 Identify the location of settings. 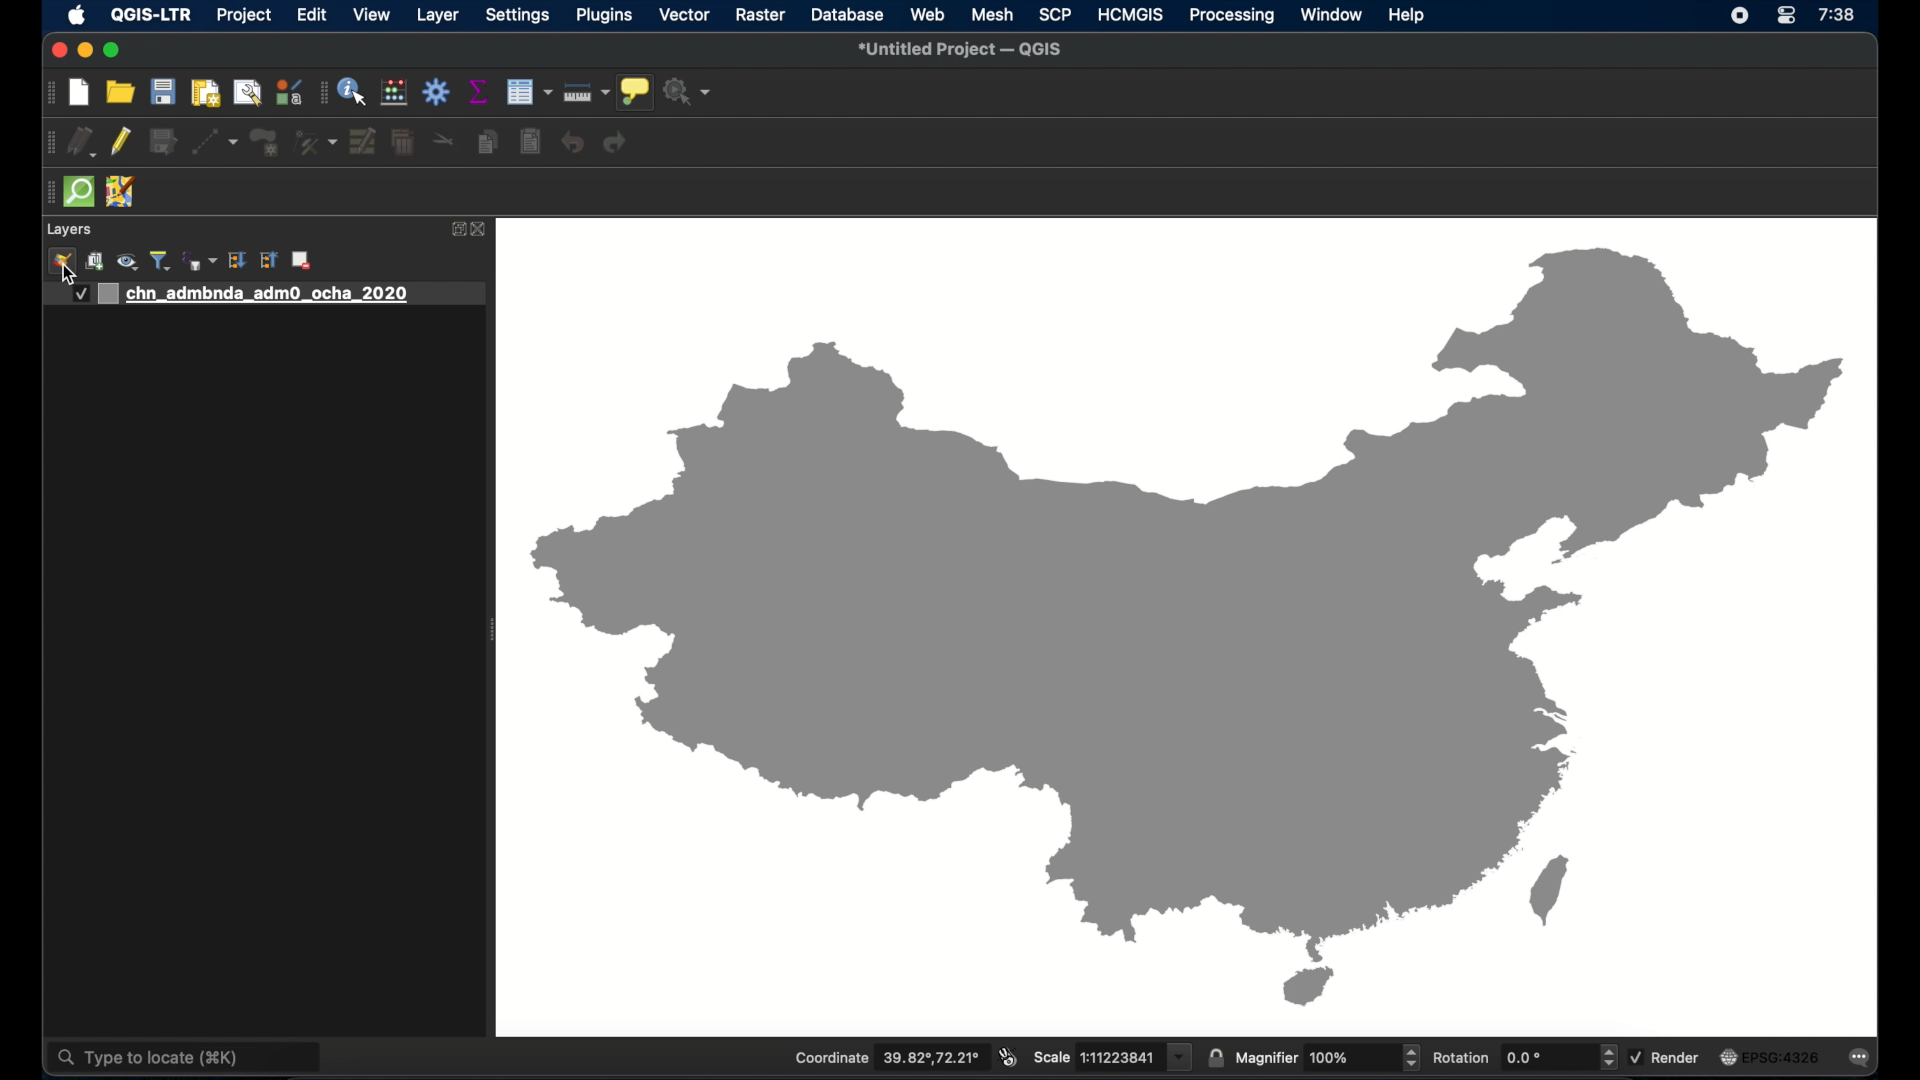
(518, 15).